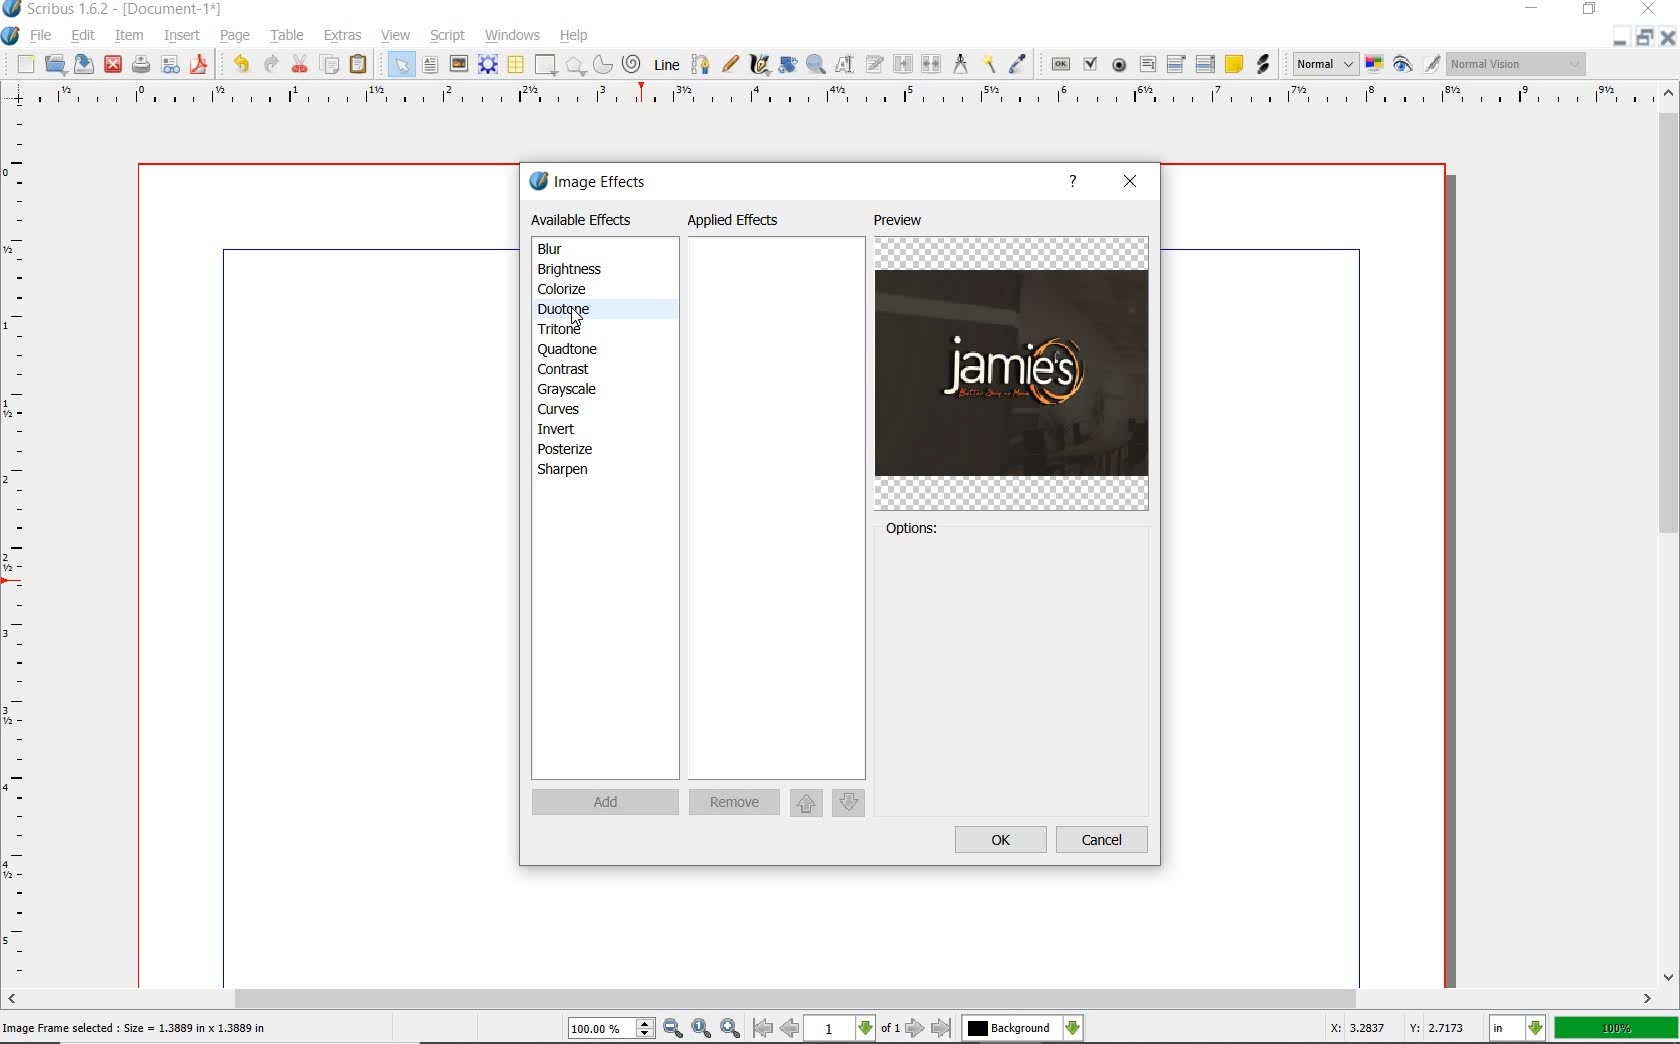 Image resolution: width=1680 pixels, height=1044 pixels. I want to click on cursor, so click(580, 318).